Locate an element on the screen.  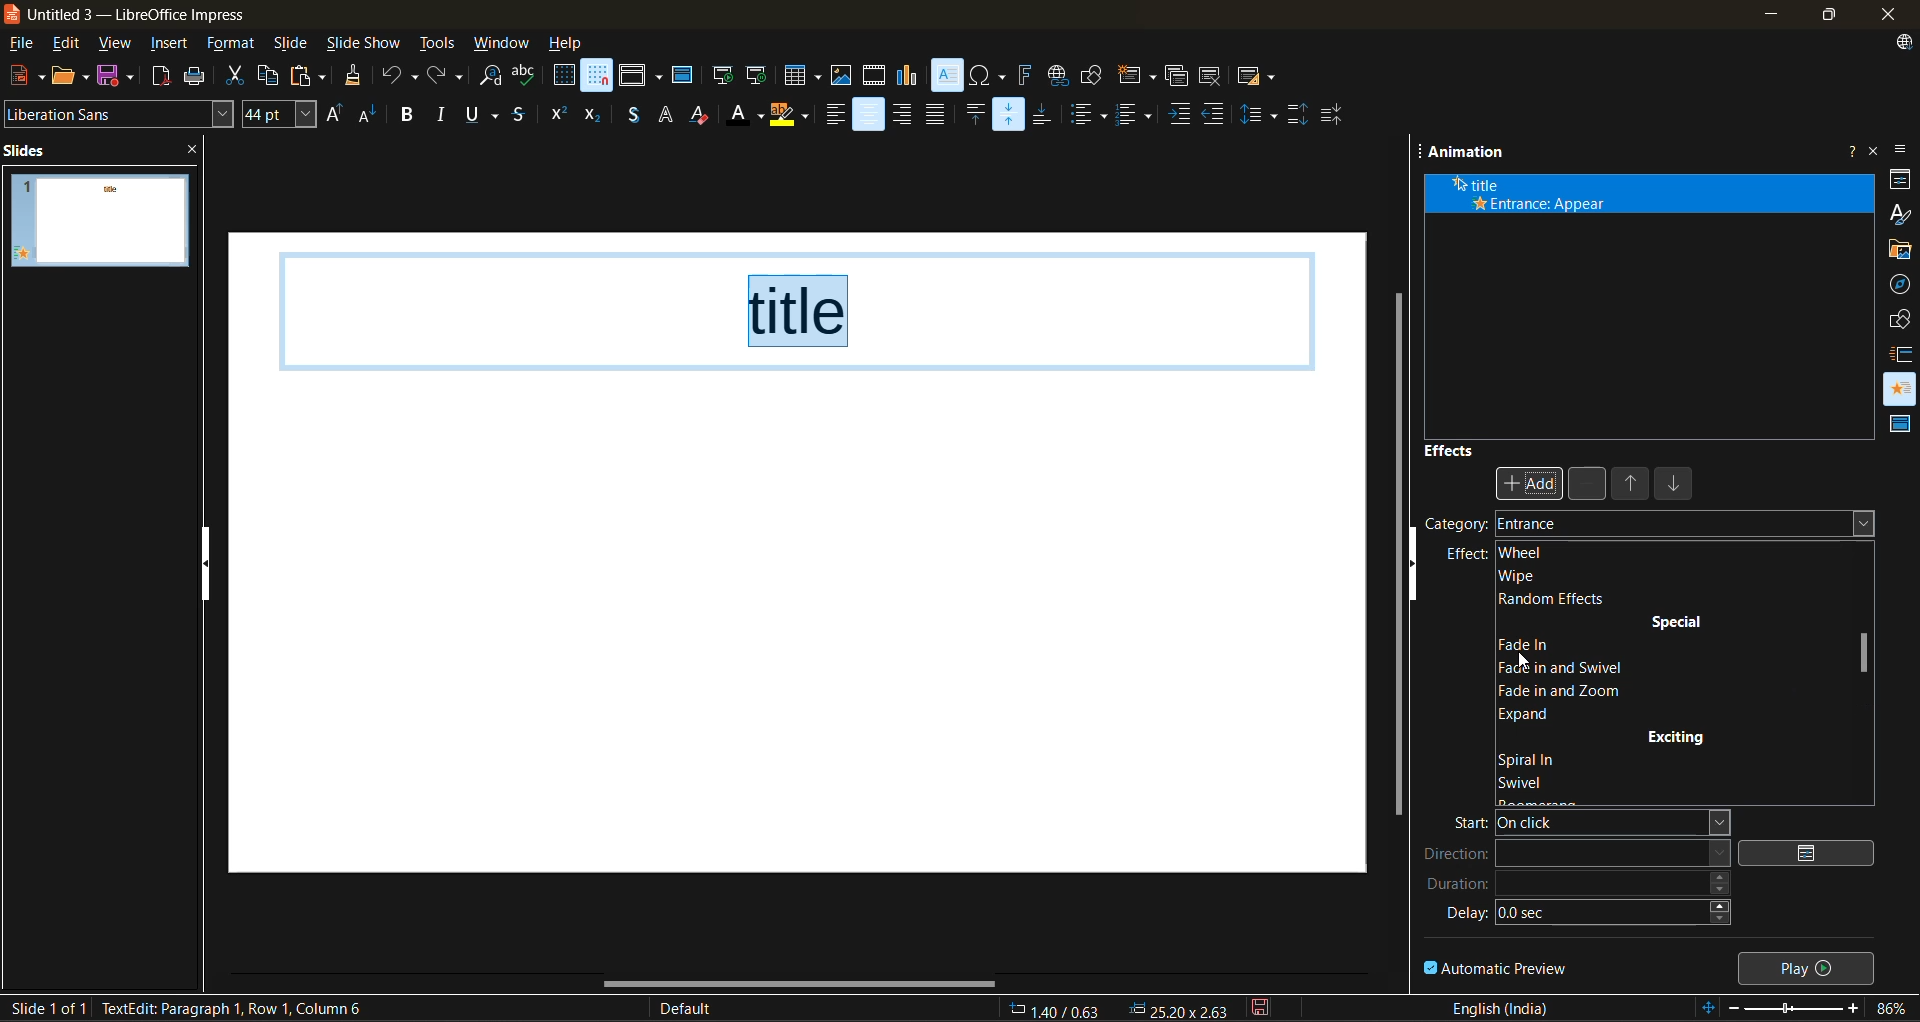
print is located at coordinates (201, 76).